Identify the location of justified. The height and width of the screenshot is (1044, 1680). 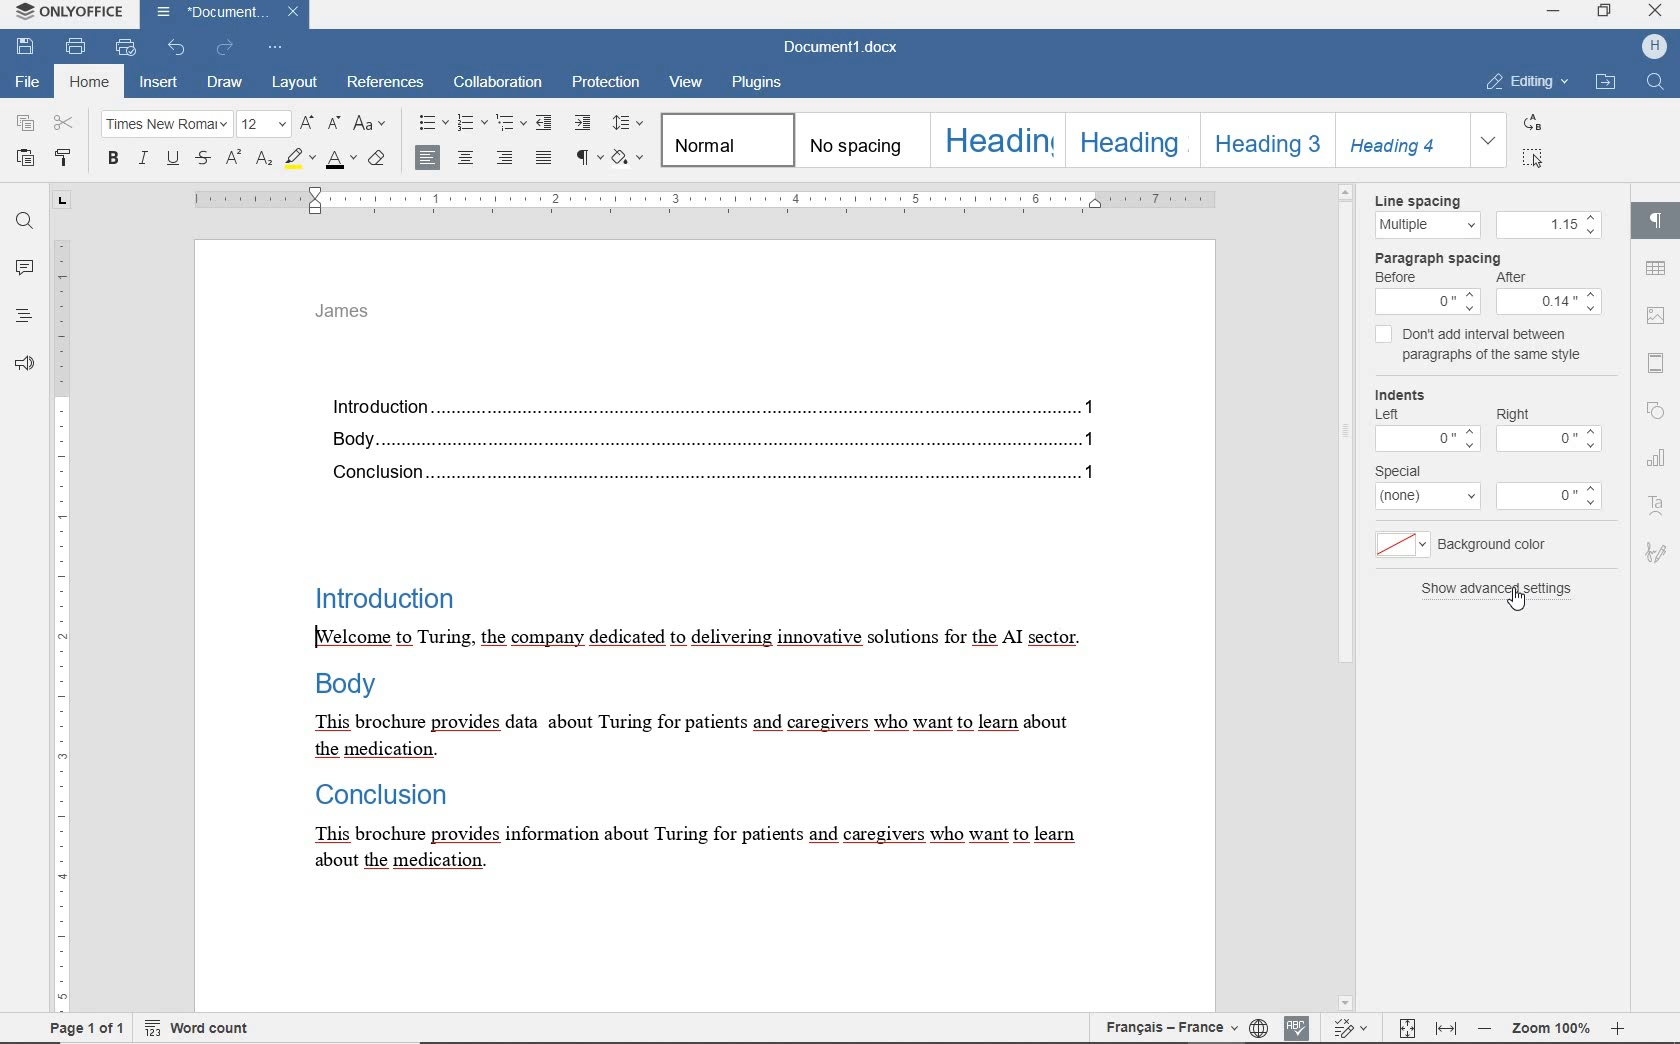
(543, 157).